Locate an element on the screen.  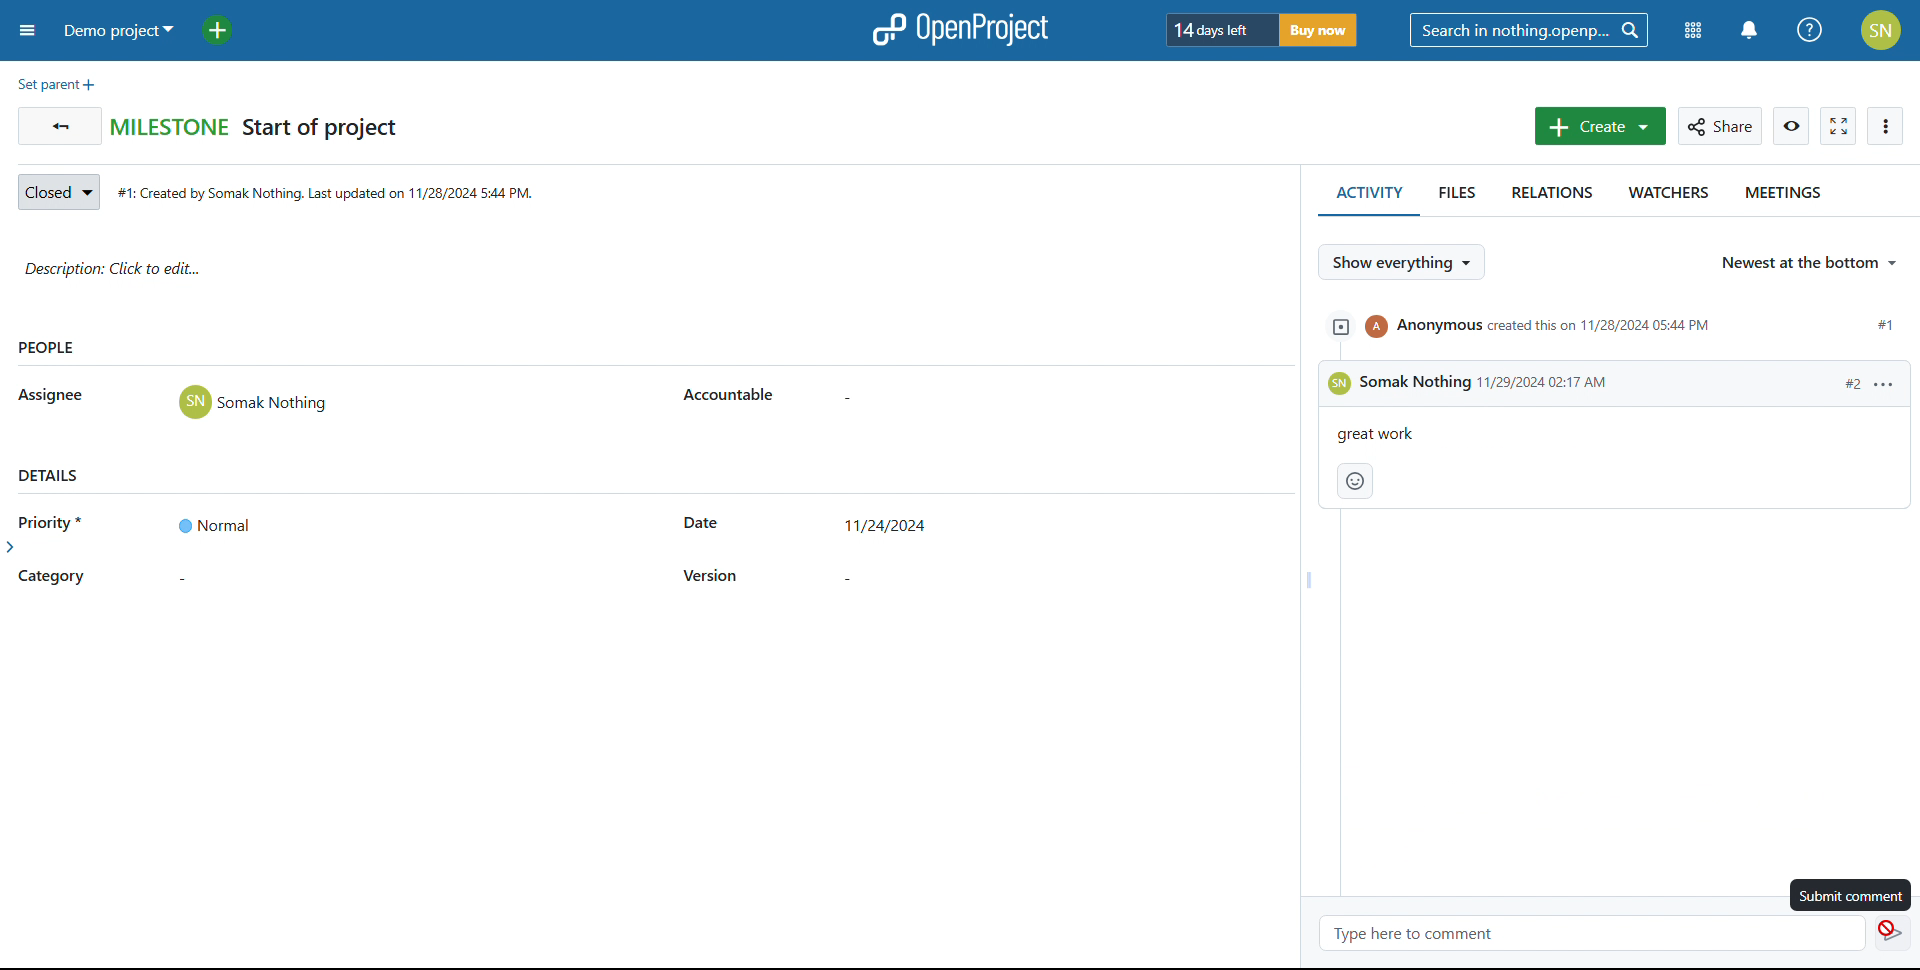
Somak Nothing is located at coordinates (1397, 385).